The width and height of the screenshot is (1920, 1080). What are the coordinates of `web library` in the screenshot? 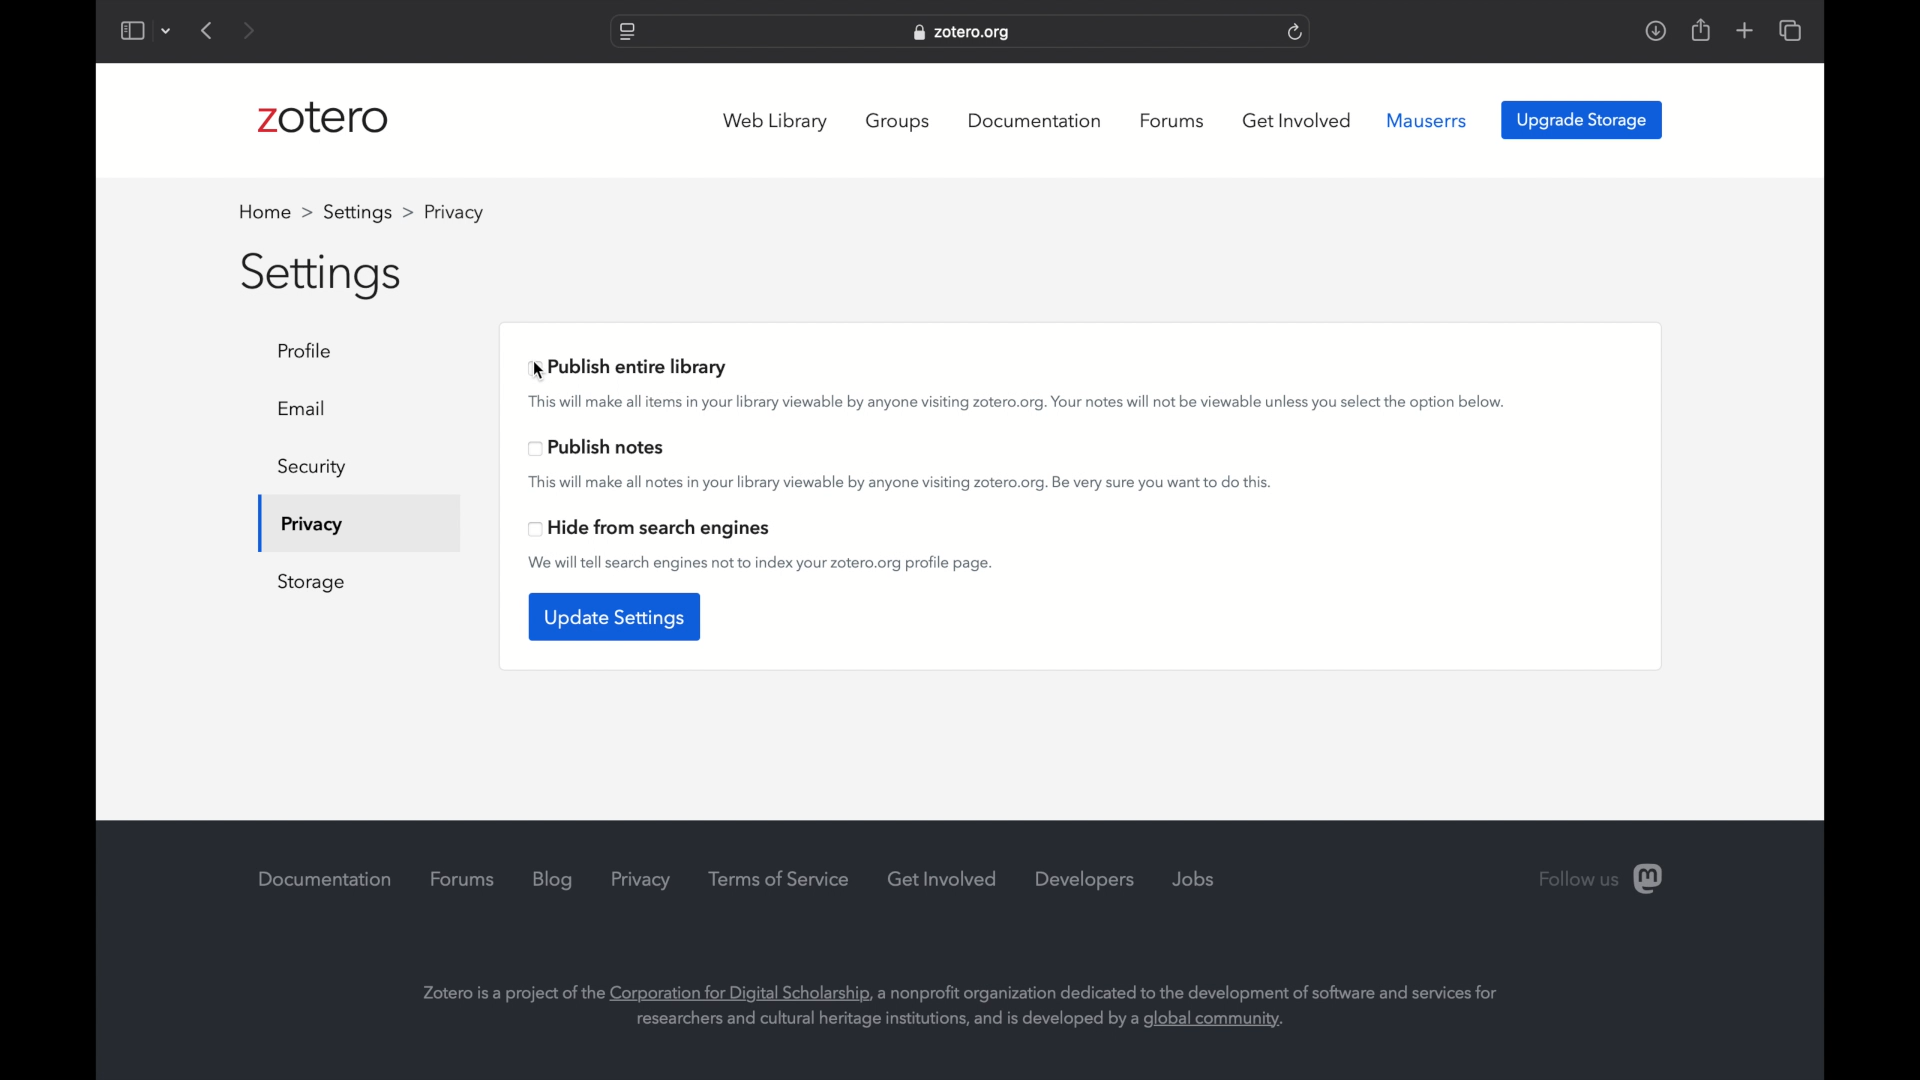 It's located at (776, 121).